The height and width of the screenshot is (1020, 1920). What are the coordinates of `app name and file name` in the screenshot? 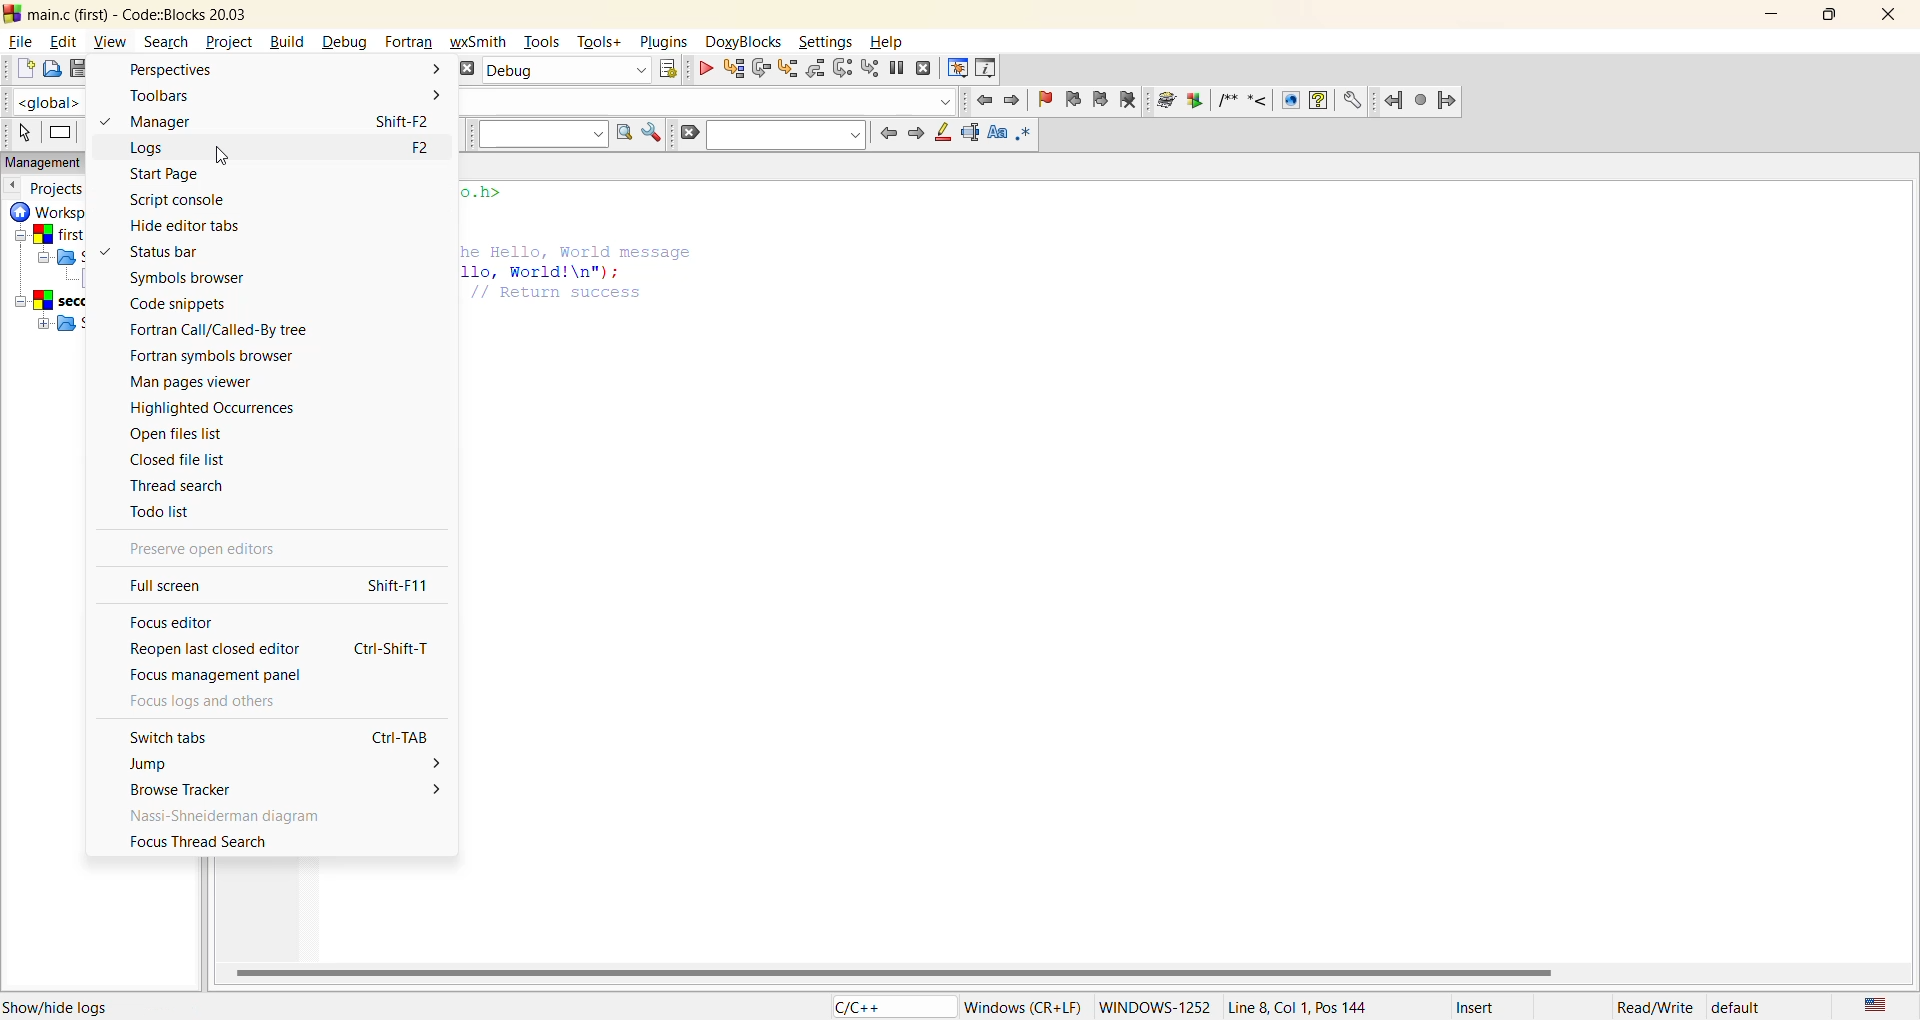 It's located at (137, 14).